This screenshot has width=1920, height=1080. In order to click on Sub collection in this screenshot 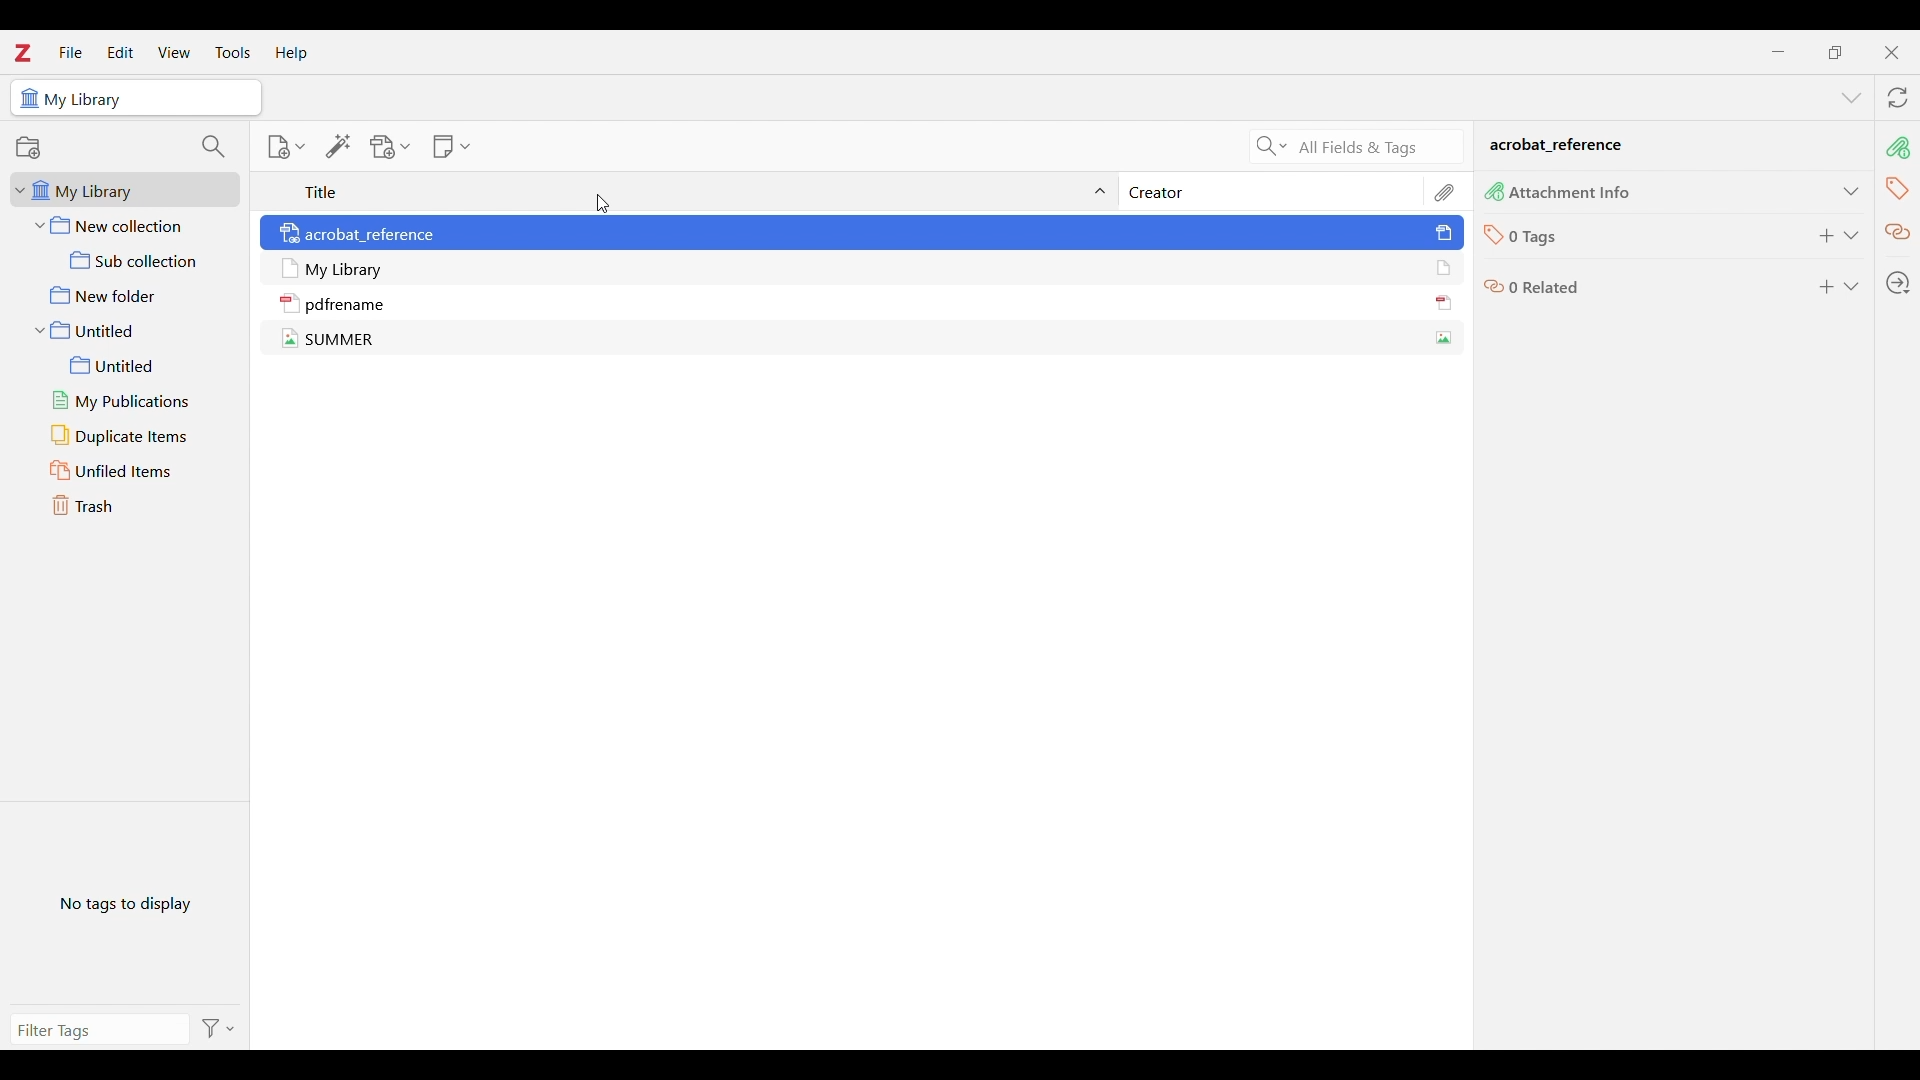, I will do `click(128, 260)`.